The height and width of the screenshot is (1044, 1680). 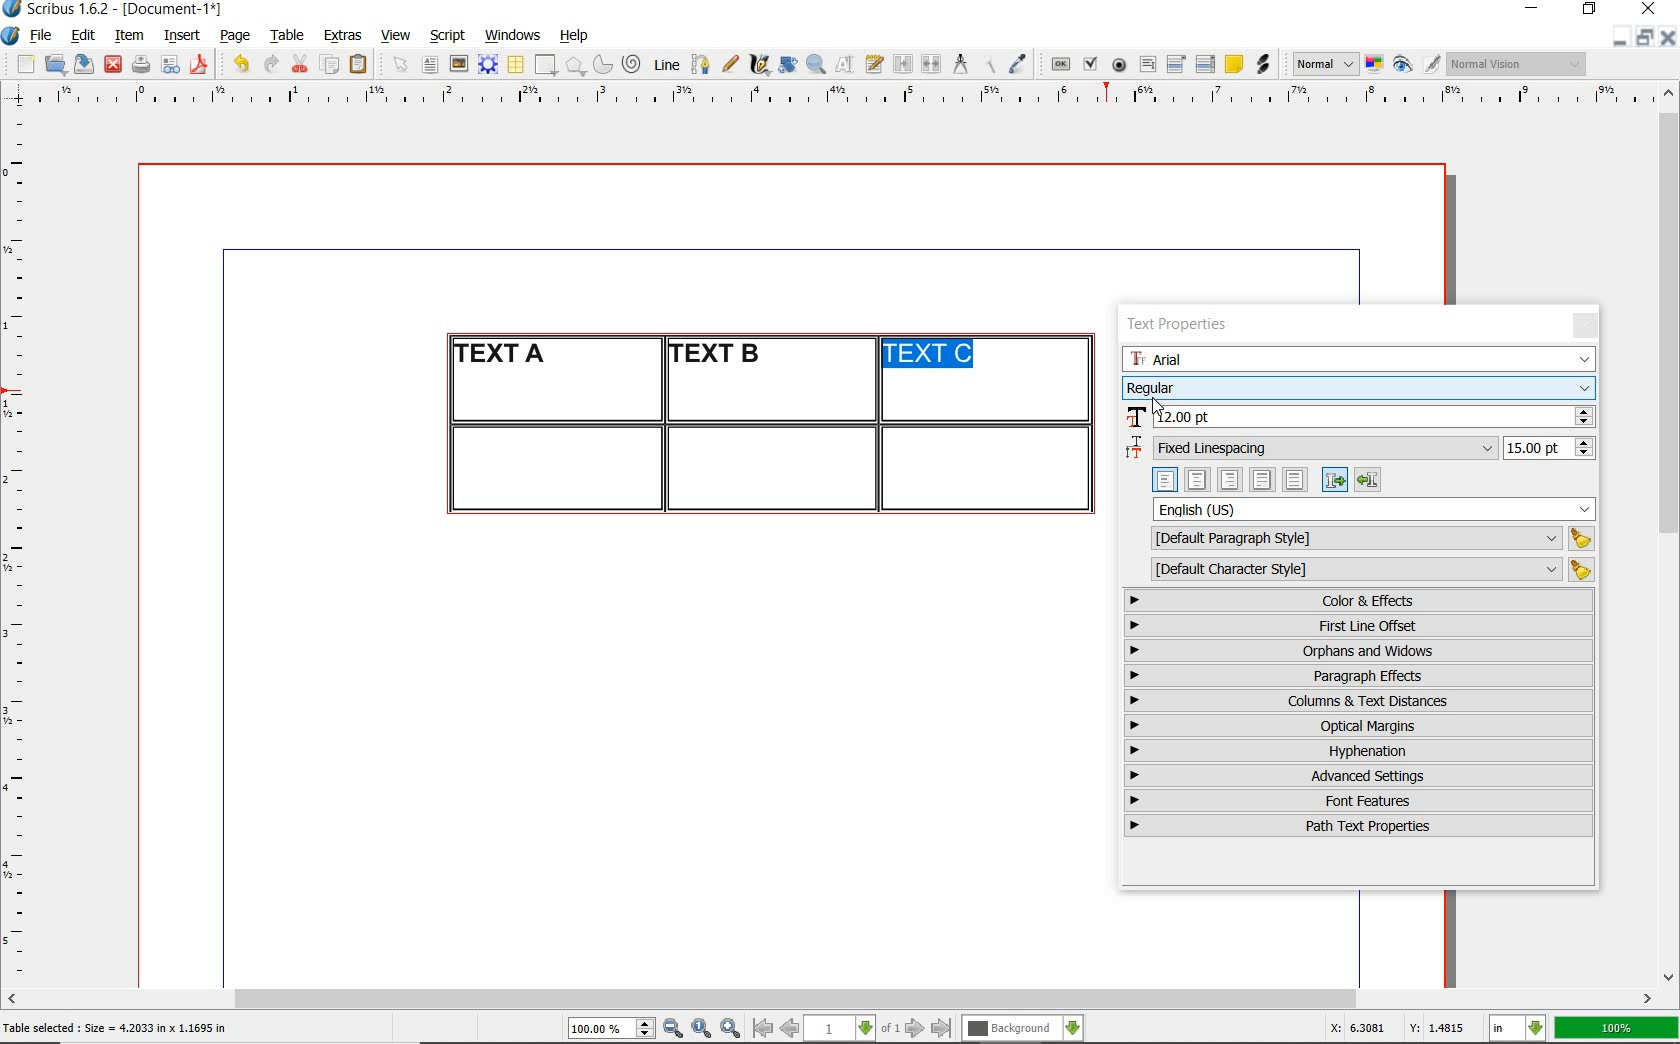 What do you see at coordinates (942, 1029) in the screenshot?
I see `go to last page` at bounding box center [942, 1029].